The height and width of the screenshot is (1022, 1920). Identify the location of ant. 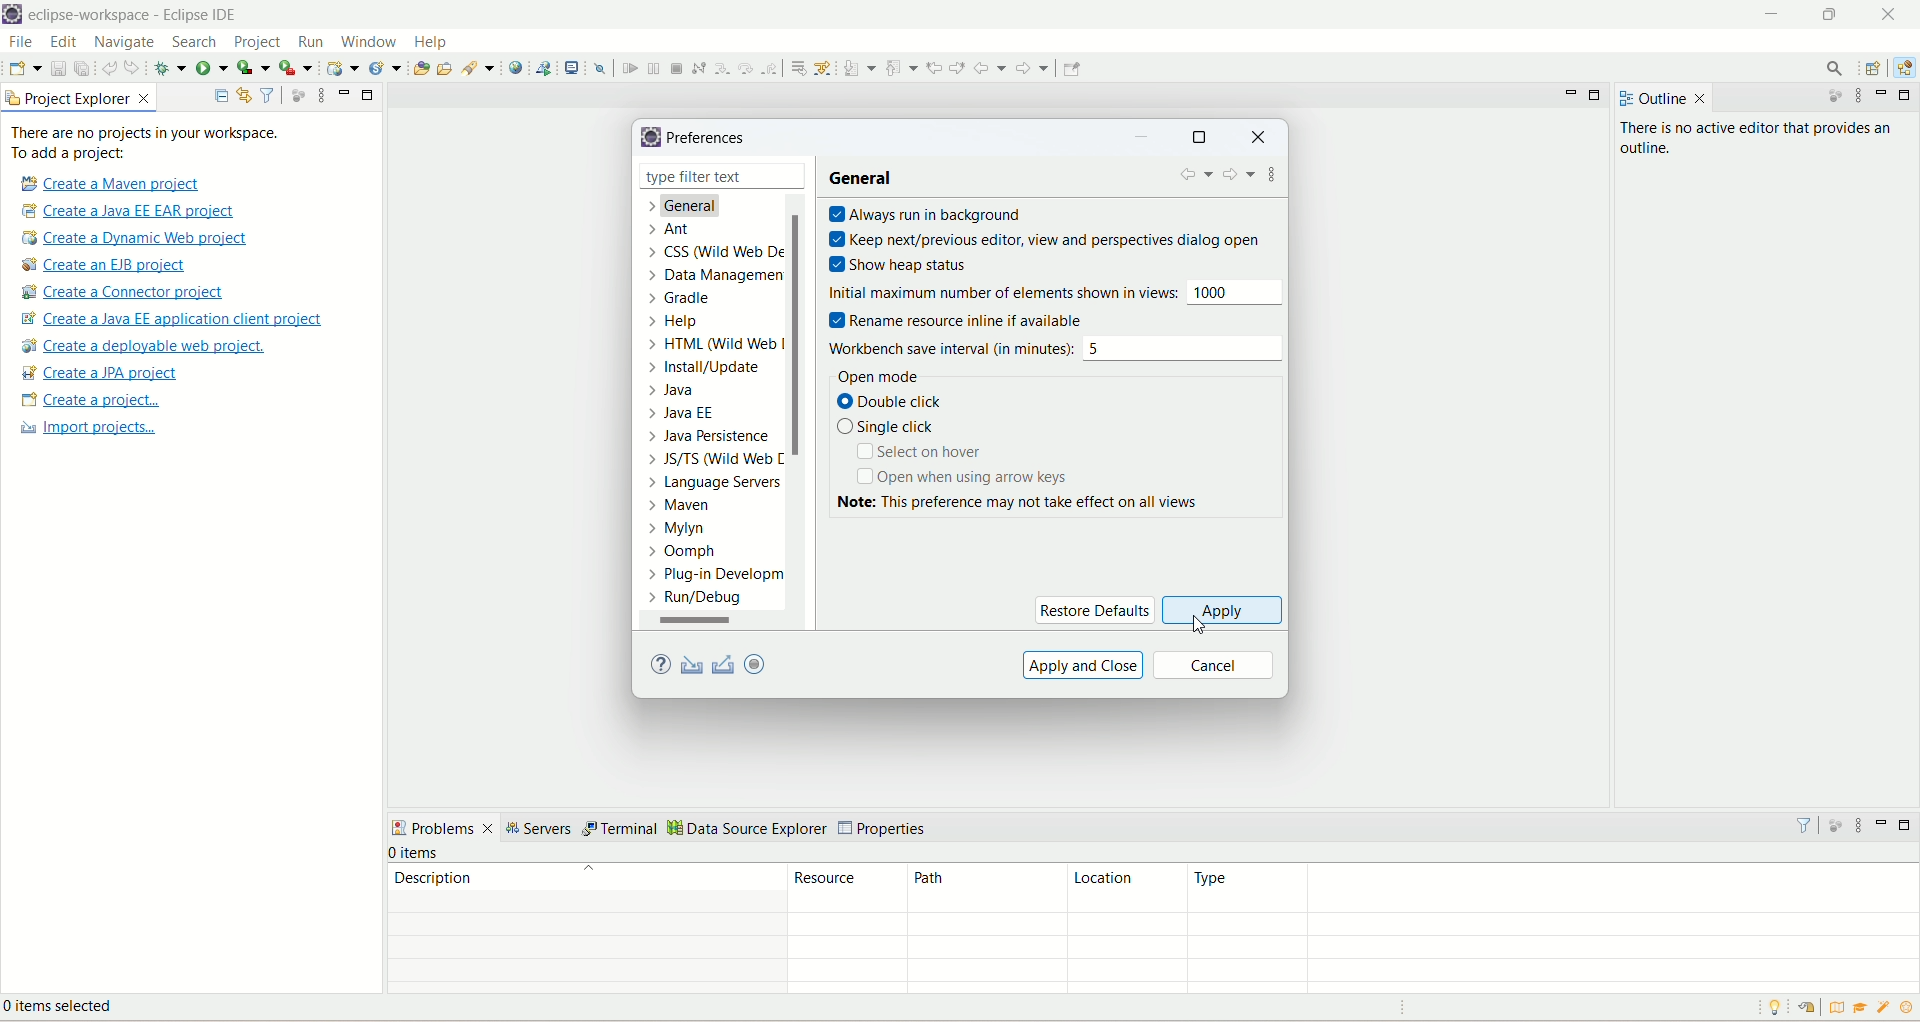
(669, 230).